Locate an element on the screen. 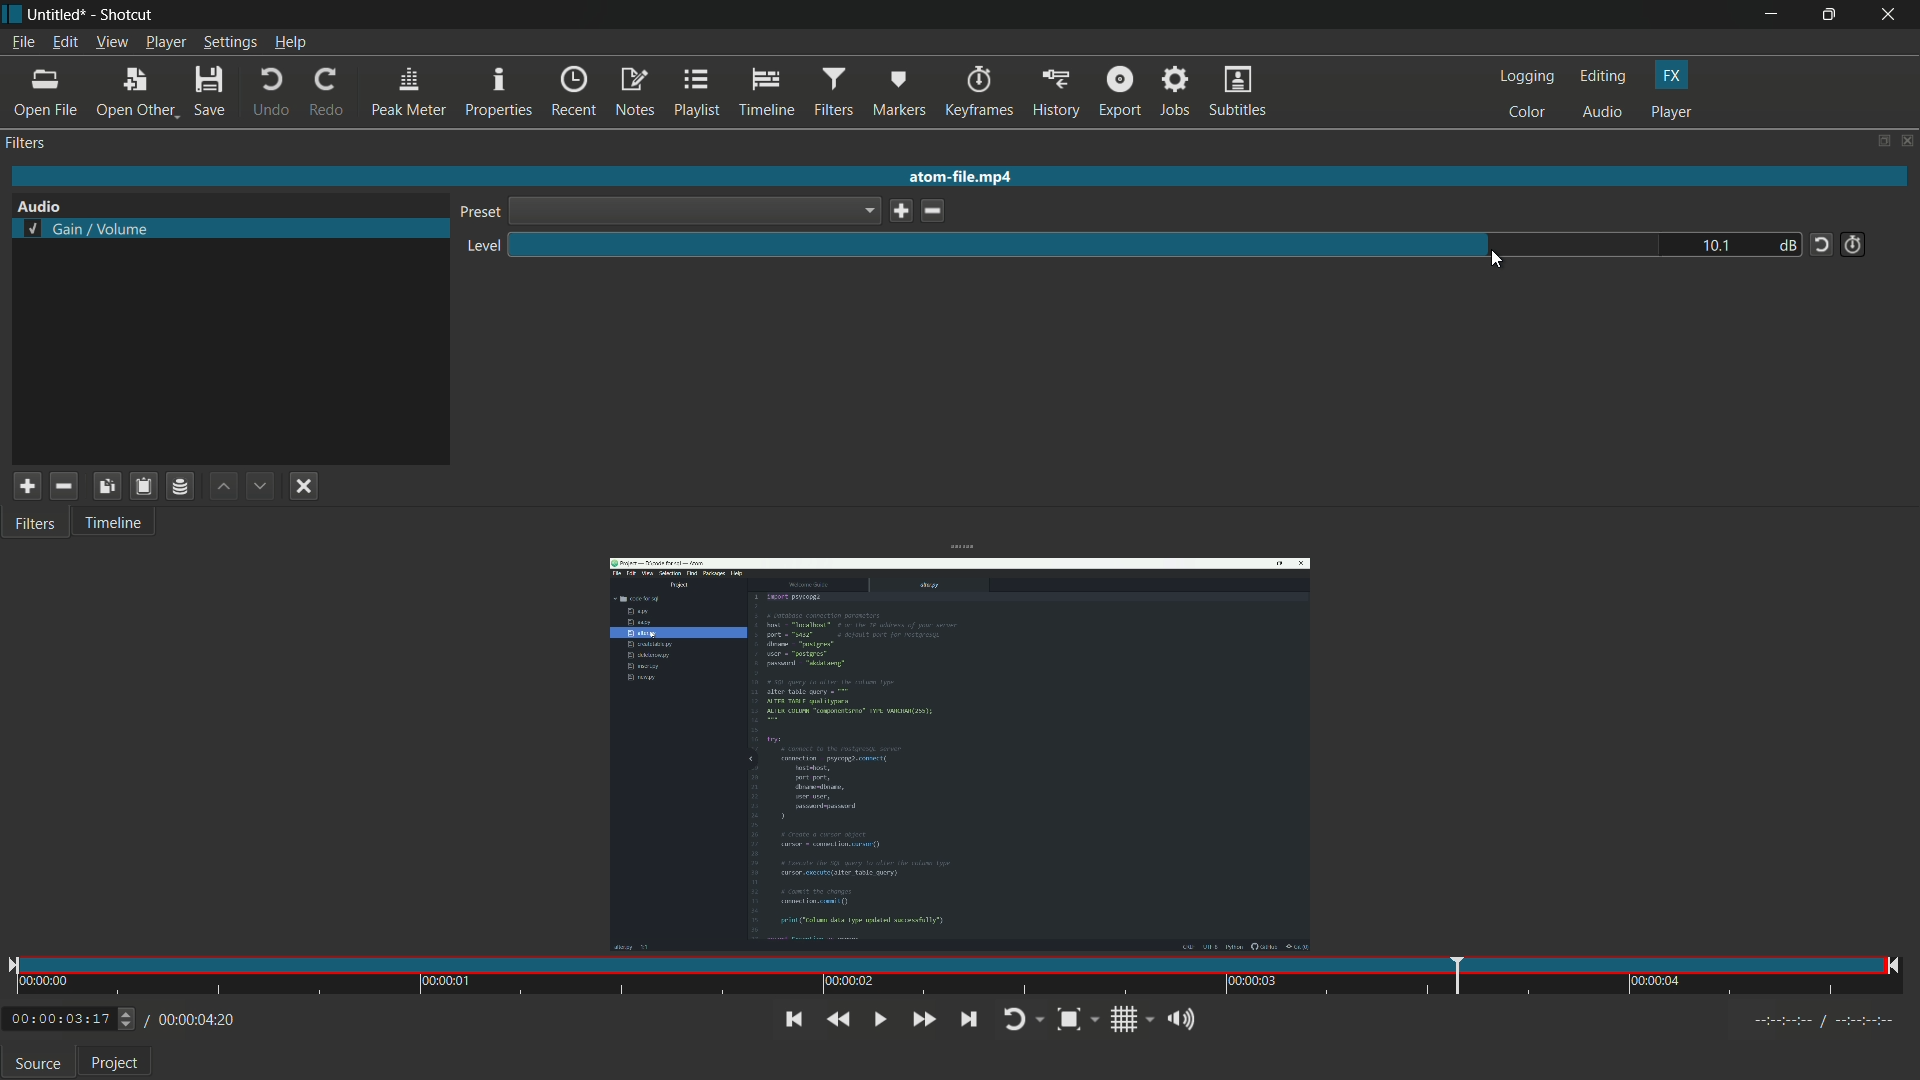 Image resolution: width=1920 pixels, height=1080 pixels. fx is located at coordinates (1671, 76).